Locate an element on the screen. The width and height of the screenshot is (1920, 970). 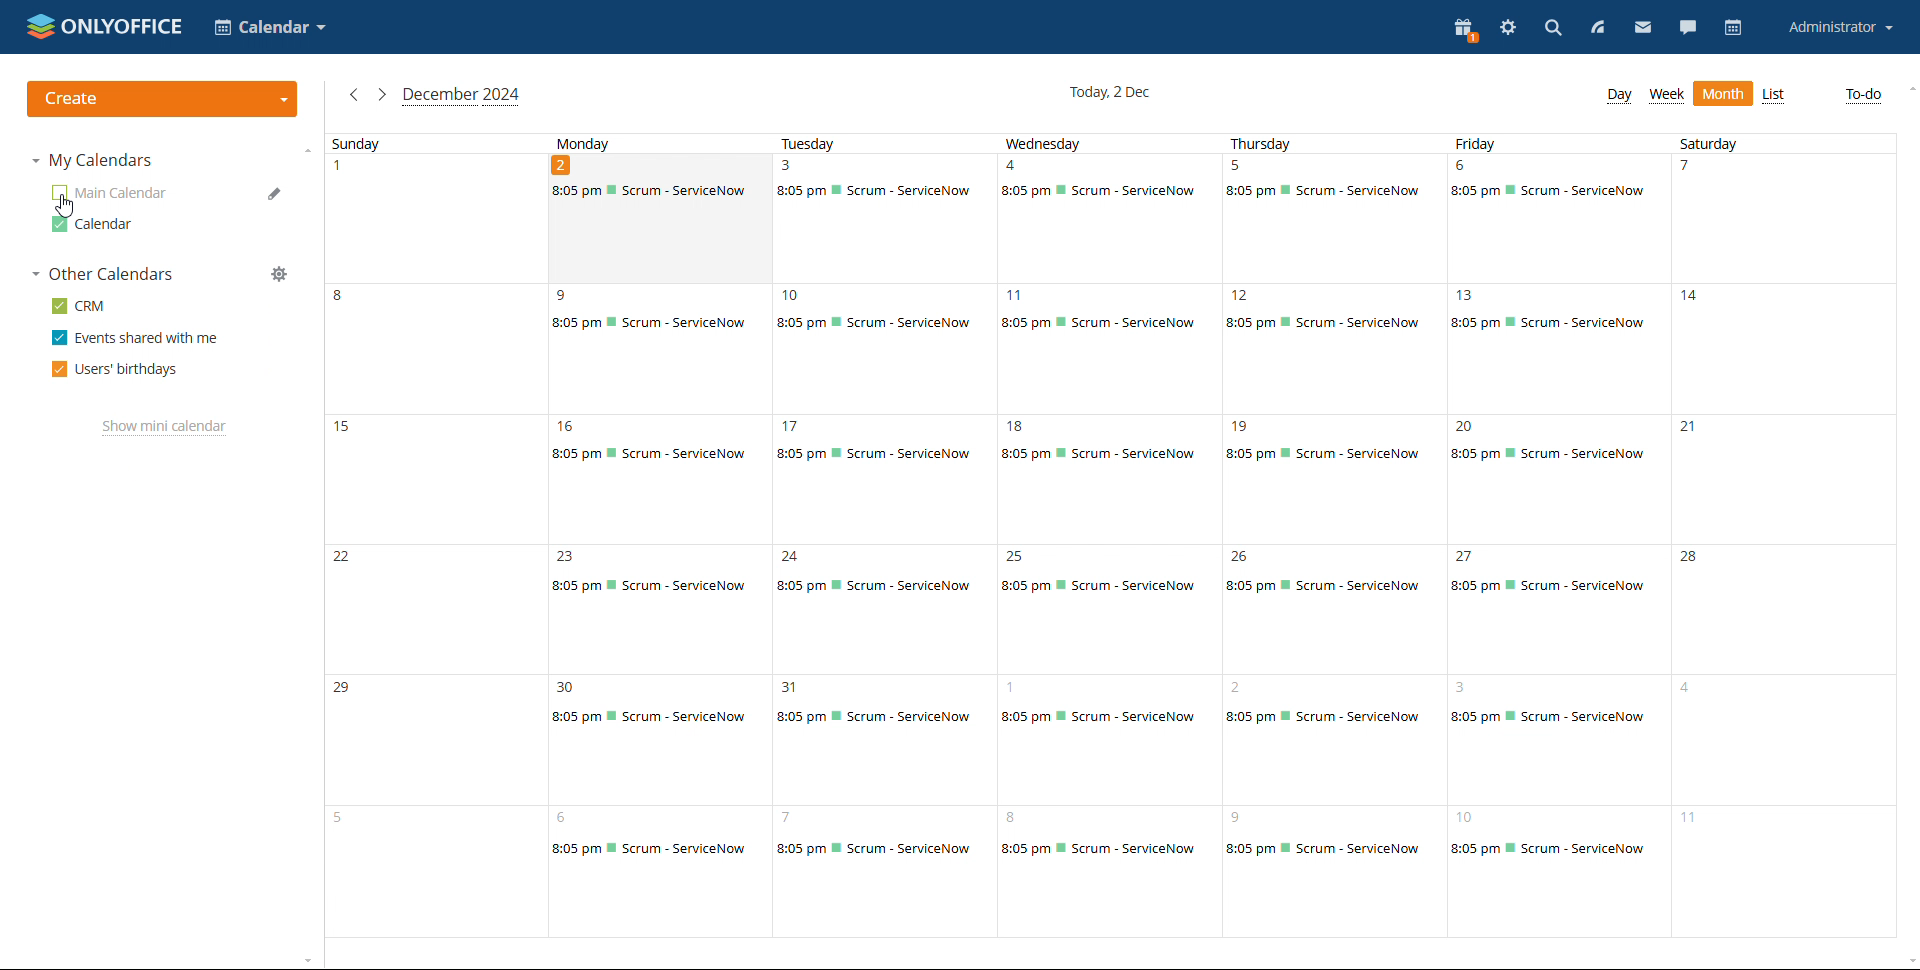
list view is located at coordinates (1774, 95).